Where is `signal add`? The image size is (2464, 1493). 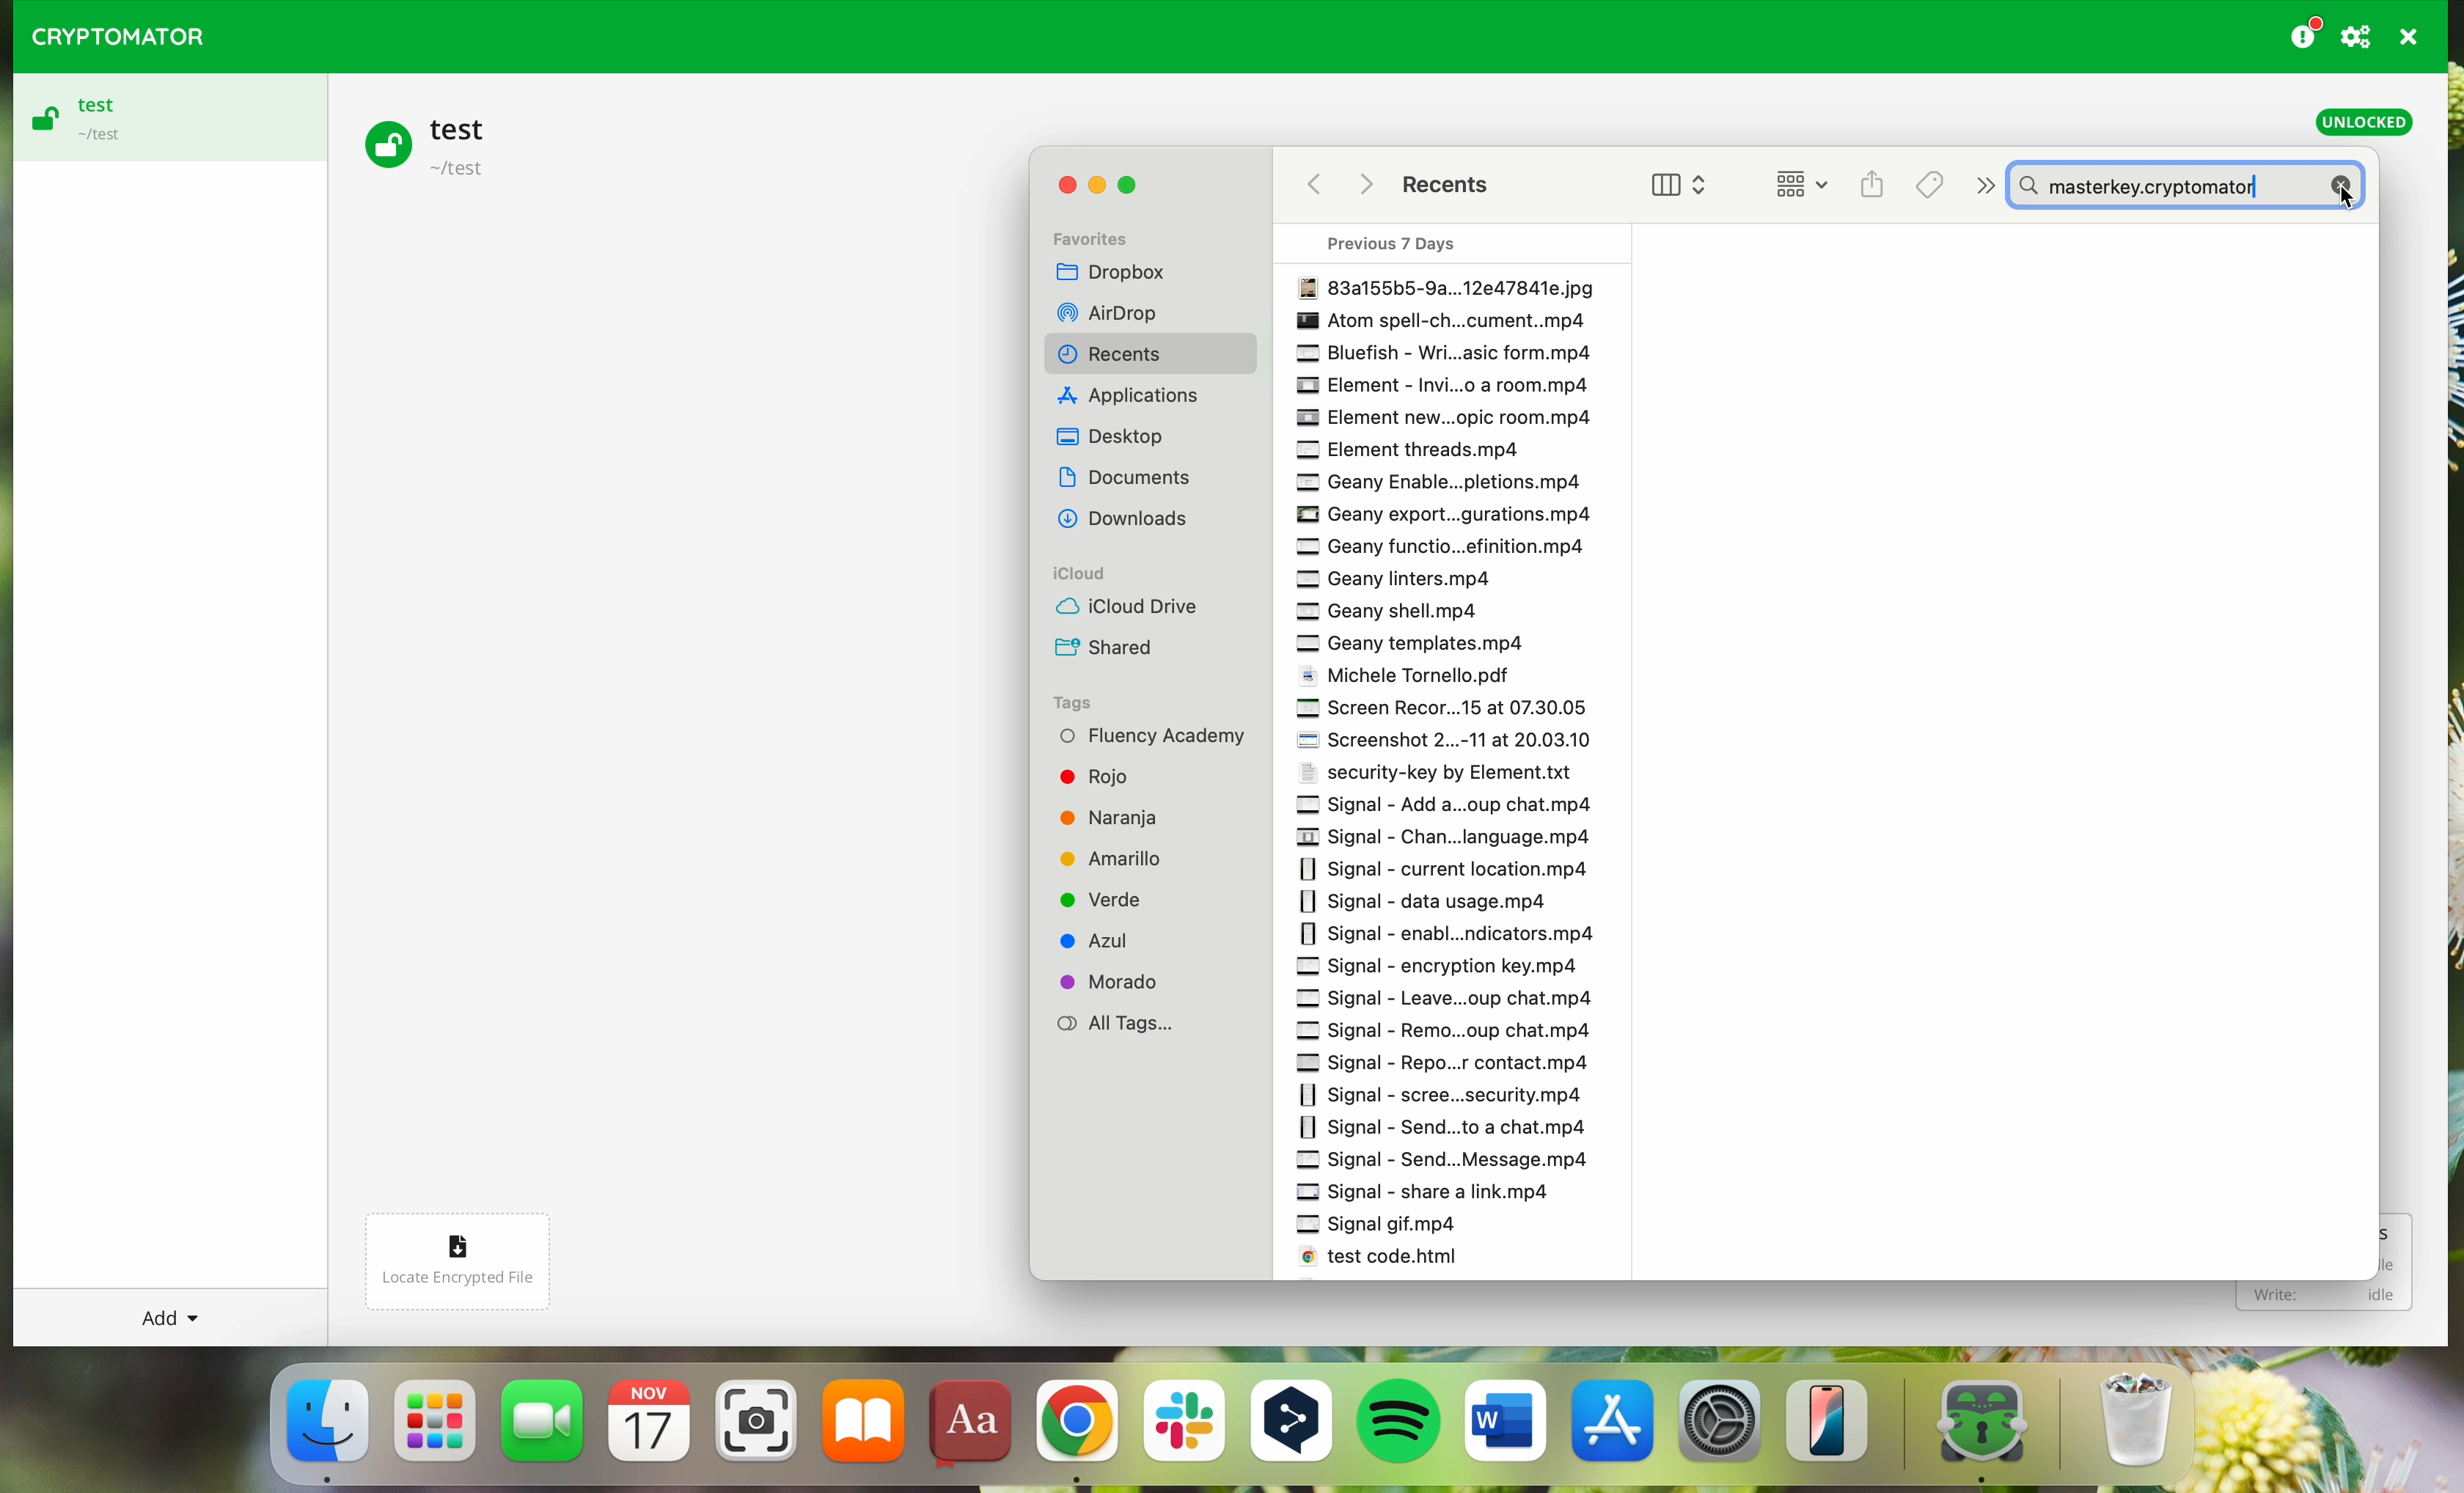 signal add is located at coordinates (1459, 806).